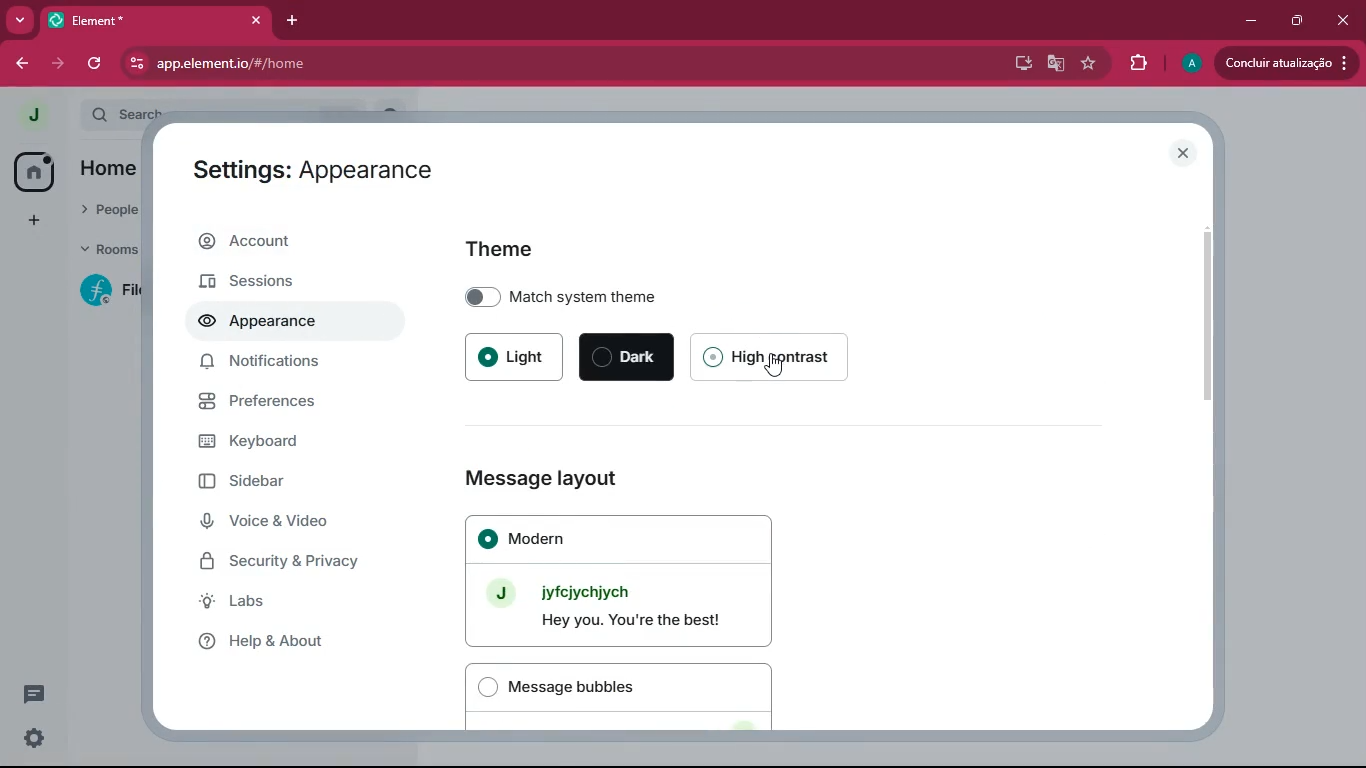 The height and width of the screenshot is (768, 1366). Describe the element at coordinates (1135, 64) in the screenshot. I see `extensions` at that location.